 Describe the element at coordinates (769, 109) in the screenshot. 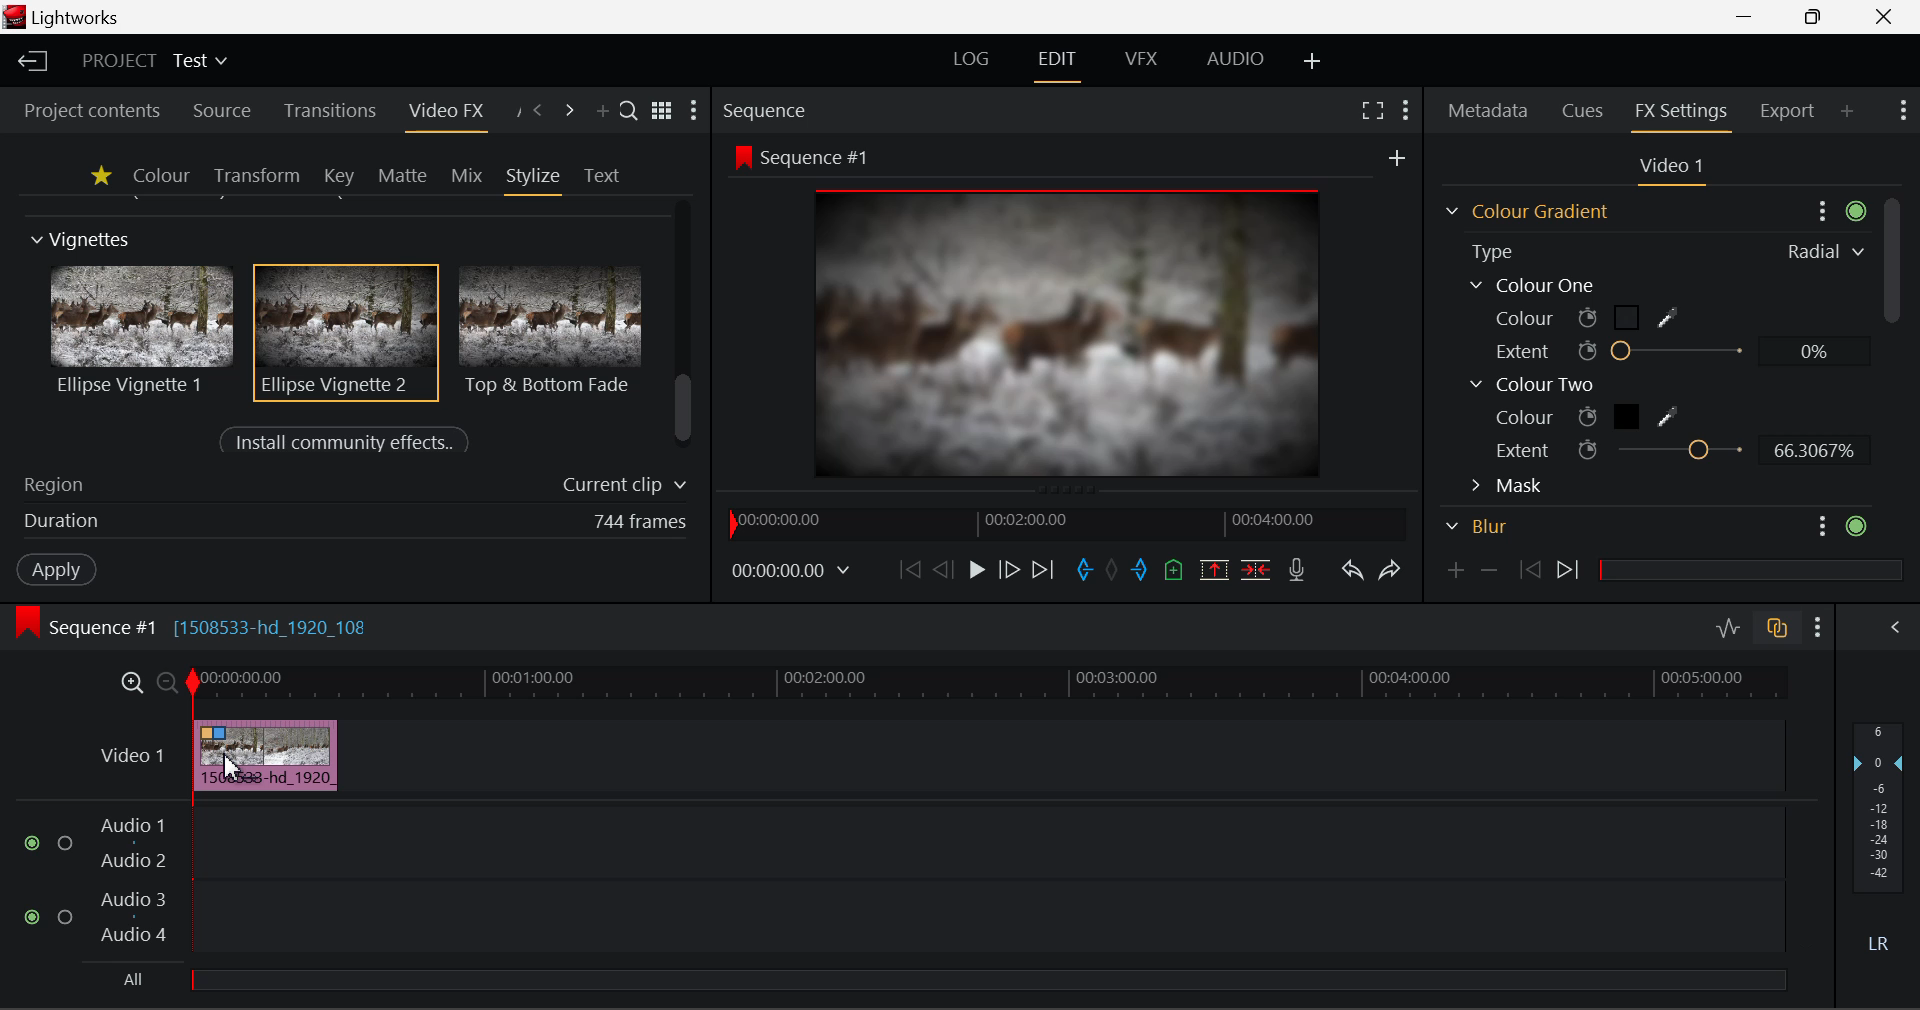

I see `Sequence Preview Section` at that location.